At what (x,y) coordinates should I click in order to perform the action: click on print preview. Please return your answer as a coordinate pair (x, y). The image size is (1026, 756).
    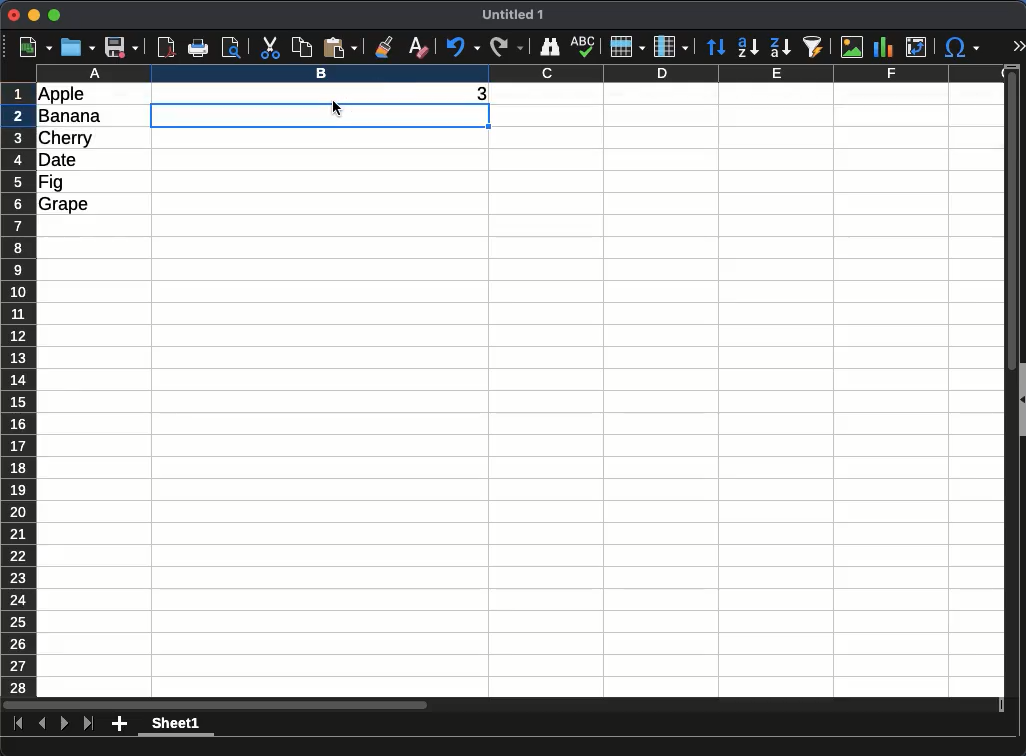
    Looking at the image, I should click on (232, 48).